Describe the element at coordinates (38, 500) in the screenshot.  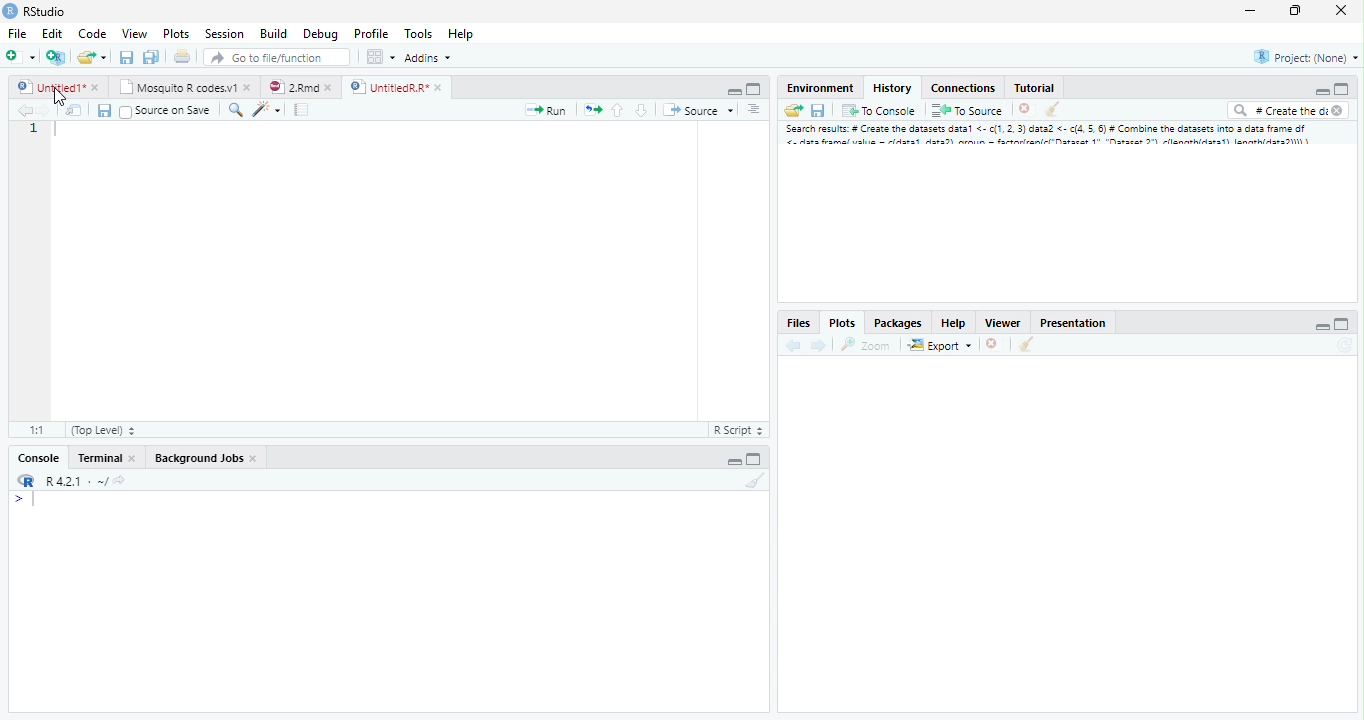
I see `Input cursor` at that location.